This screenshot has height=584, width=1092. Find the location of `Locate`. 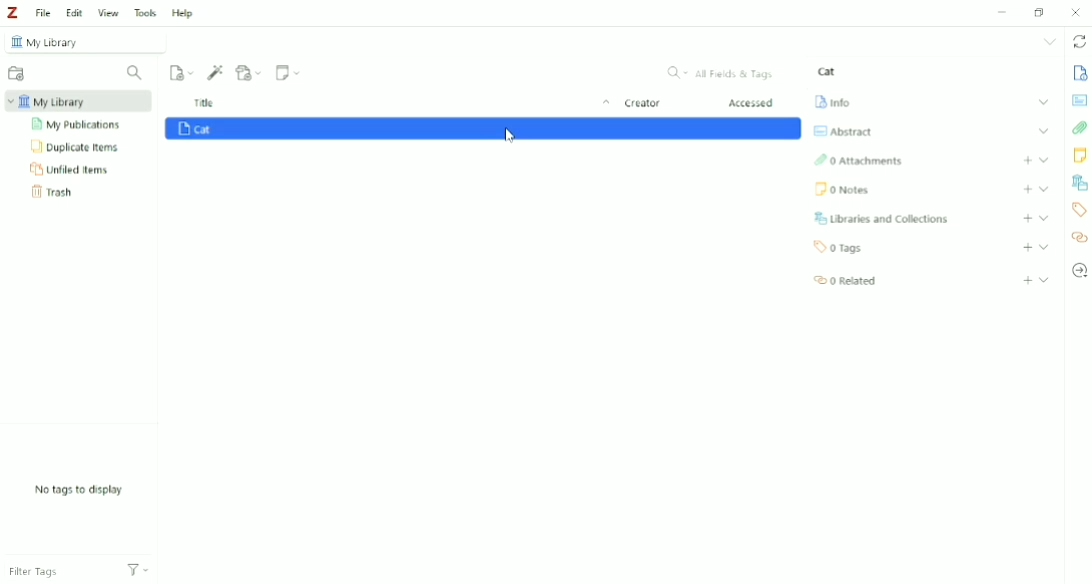

Locate is located at coordinates (1079, 270).